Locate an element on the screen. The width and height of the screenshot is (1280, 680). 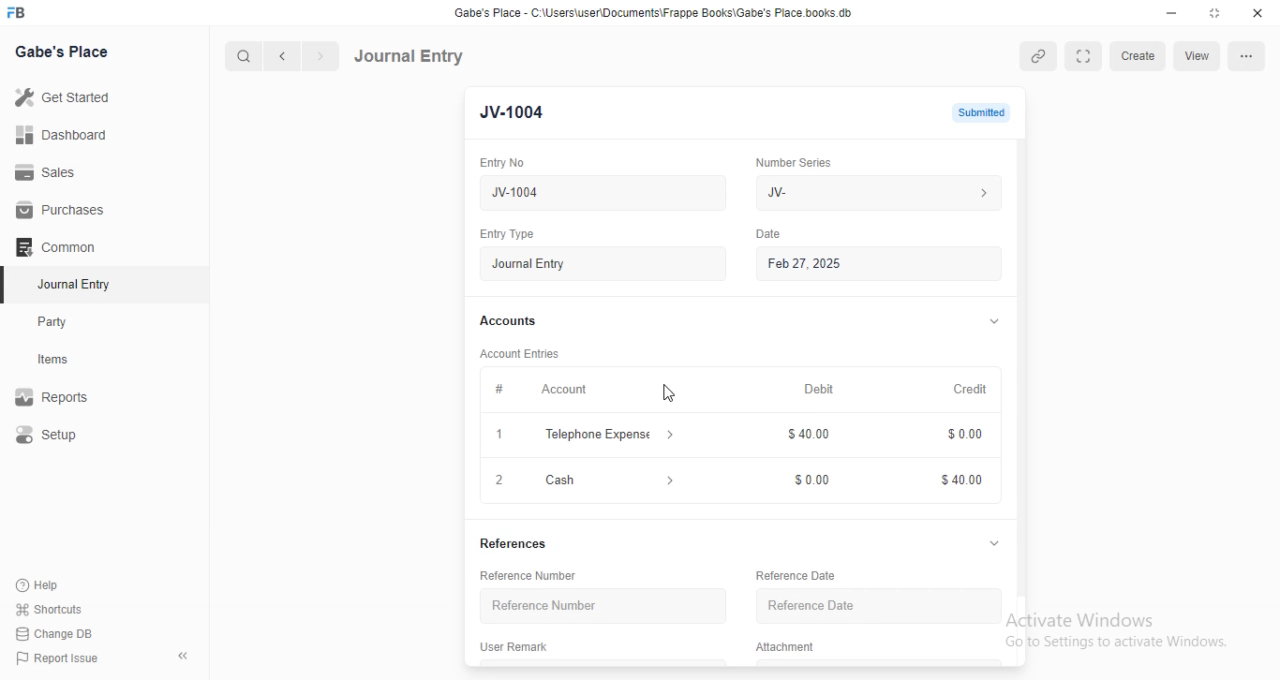
40.00 is located at coordinates (953, 482).